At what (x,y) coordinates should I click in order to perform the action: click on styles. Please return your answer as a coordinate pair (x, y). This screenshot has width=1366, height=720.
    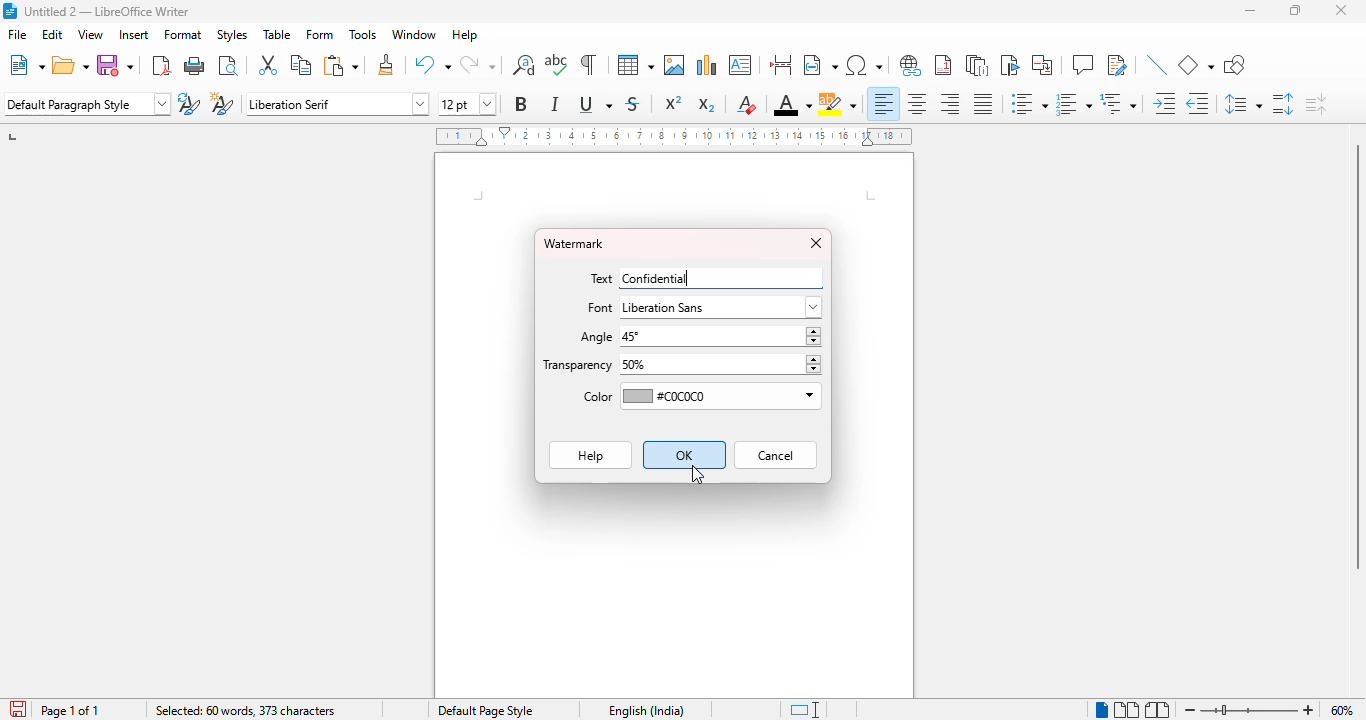
    Looking at the image, I should click on (232, 34).